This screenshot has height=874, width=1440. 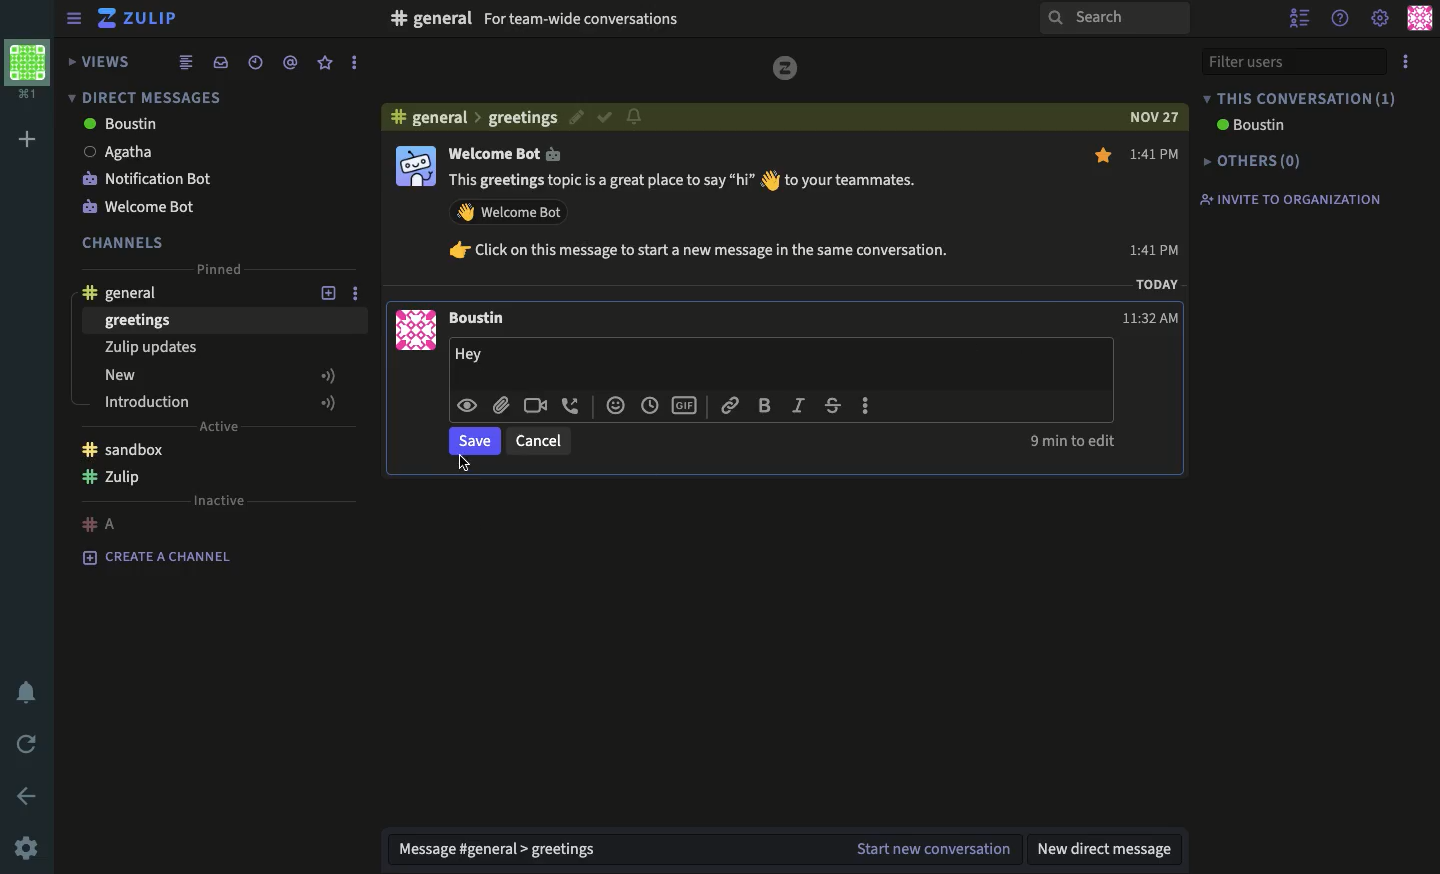 What do you see at coordinates (507, 850) in the screenshot?
I see `message general` at bounding box center [507, 850].